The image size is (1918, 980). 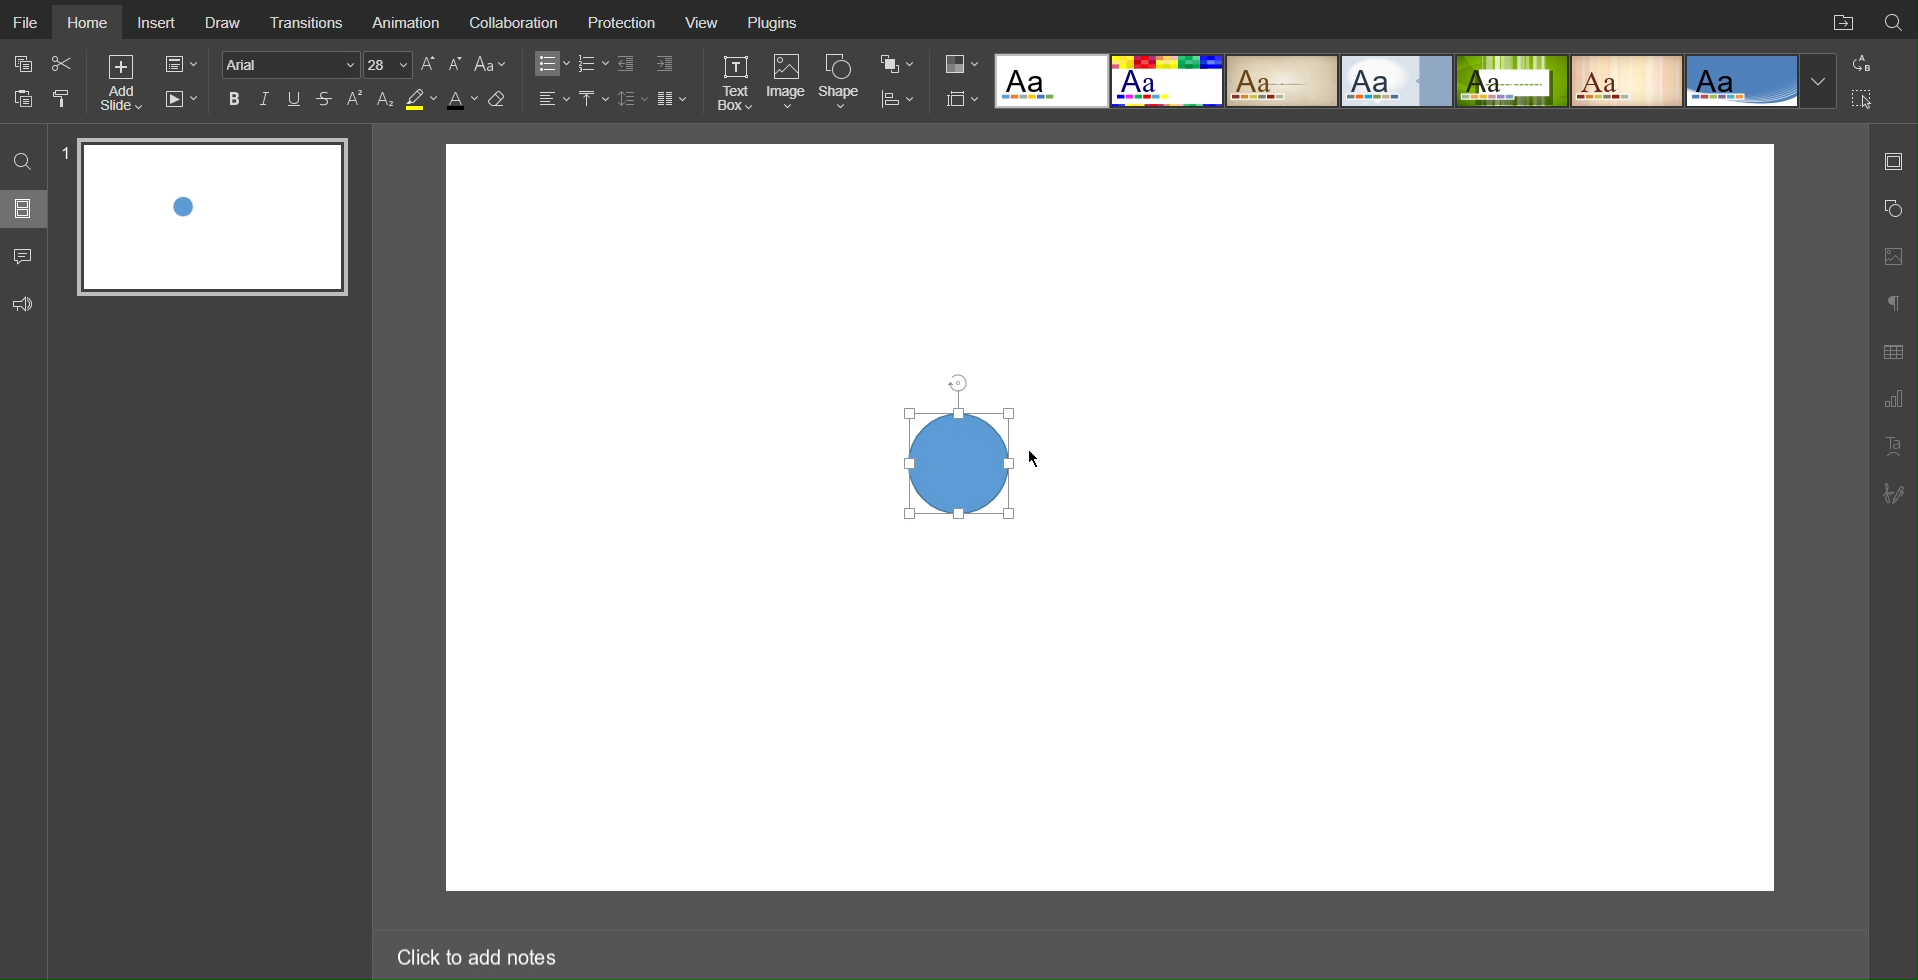 What do you see at coordinates (1893, 400) in the screenshot?
I see `Paragraph Settings` at bounding box center [1893, 400].